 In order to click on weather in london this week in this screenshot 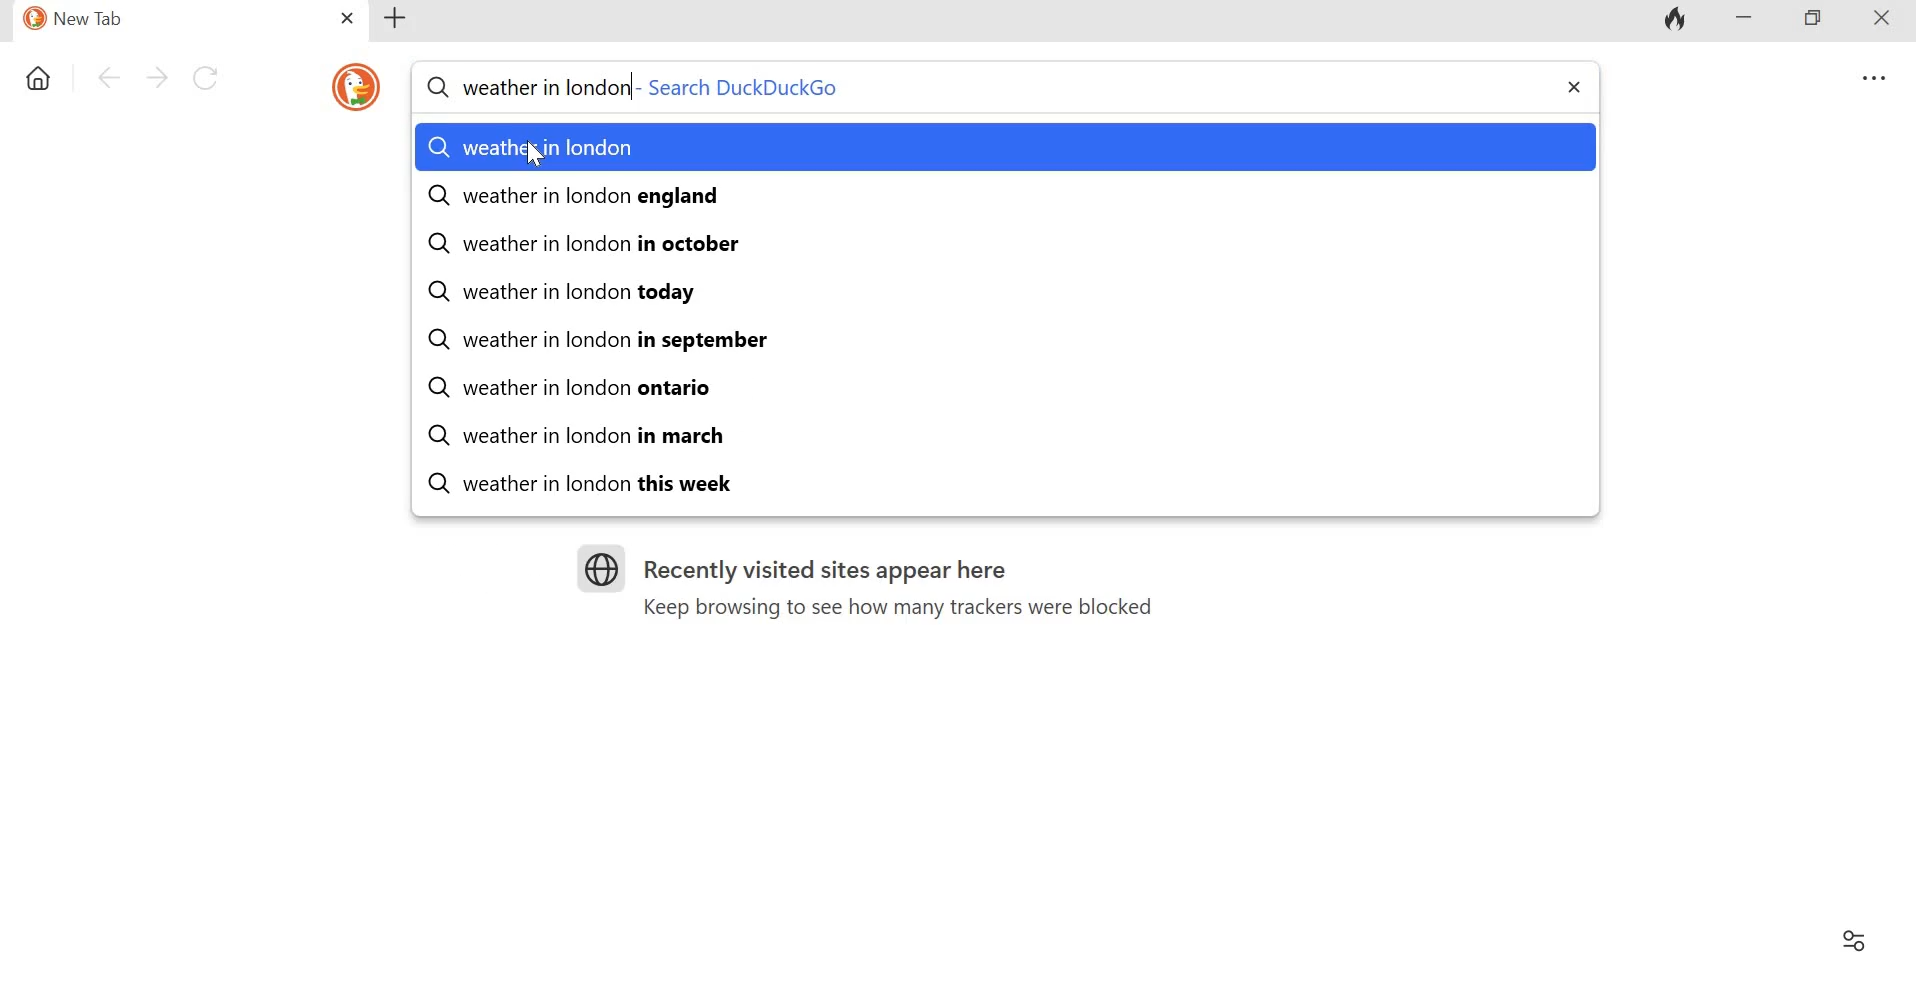, I will do `click(1008, 483)`.